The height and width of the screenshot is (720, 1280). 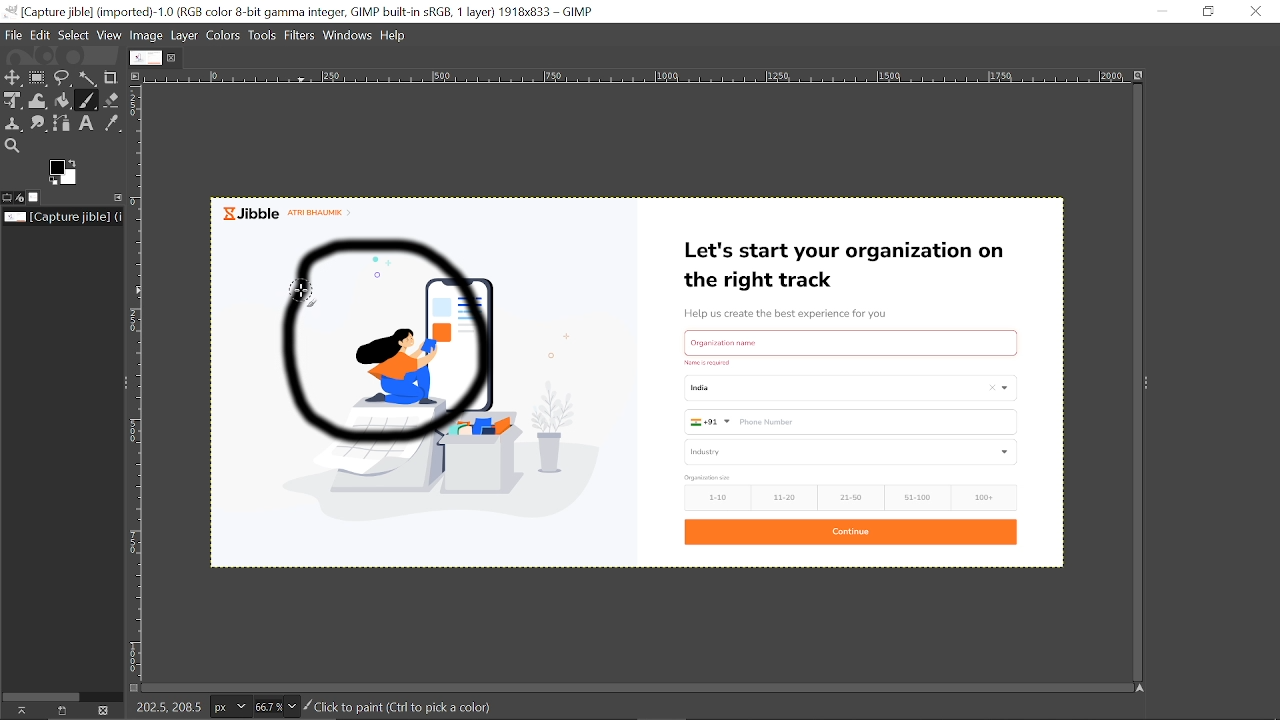 What do you see at coordinates (8, 197) in the screenshot?
I see `Tool options` at bounding box center [8, 197].